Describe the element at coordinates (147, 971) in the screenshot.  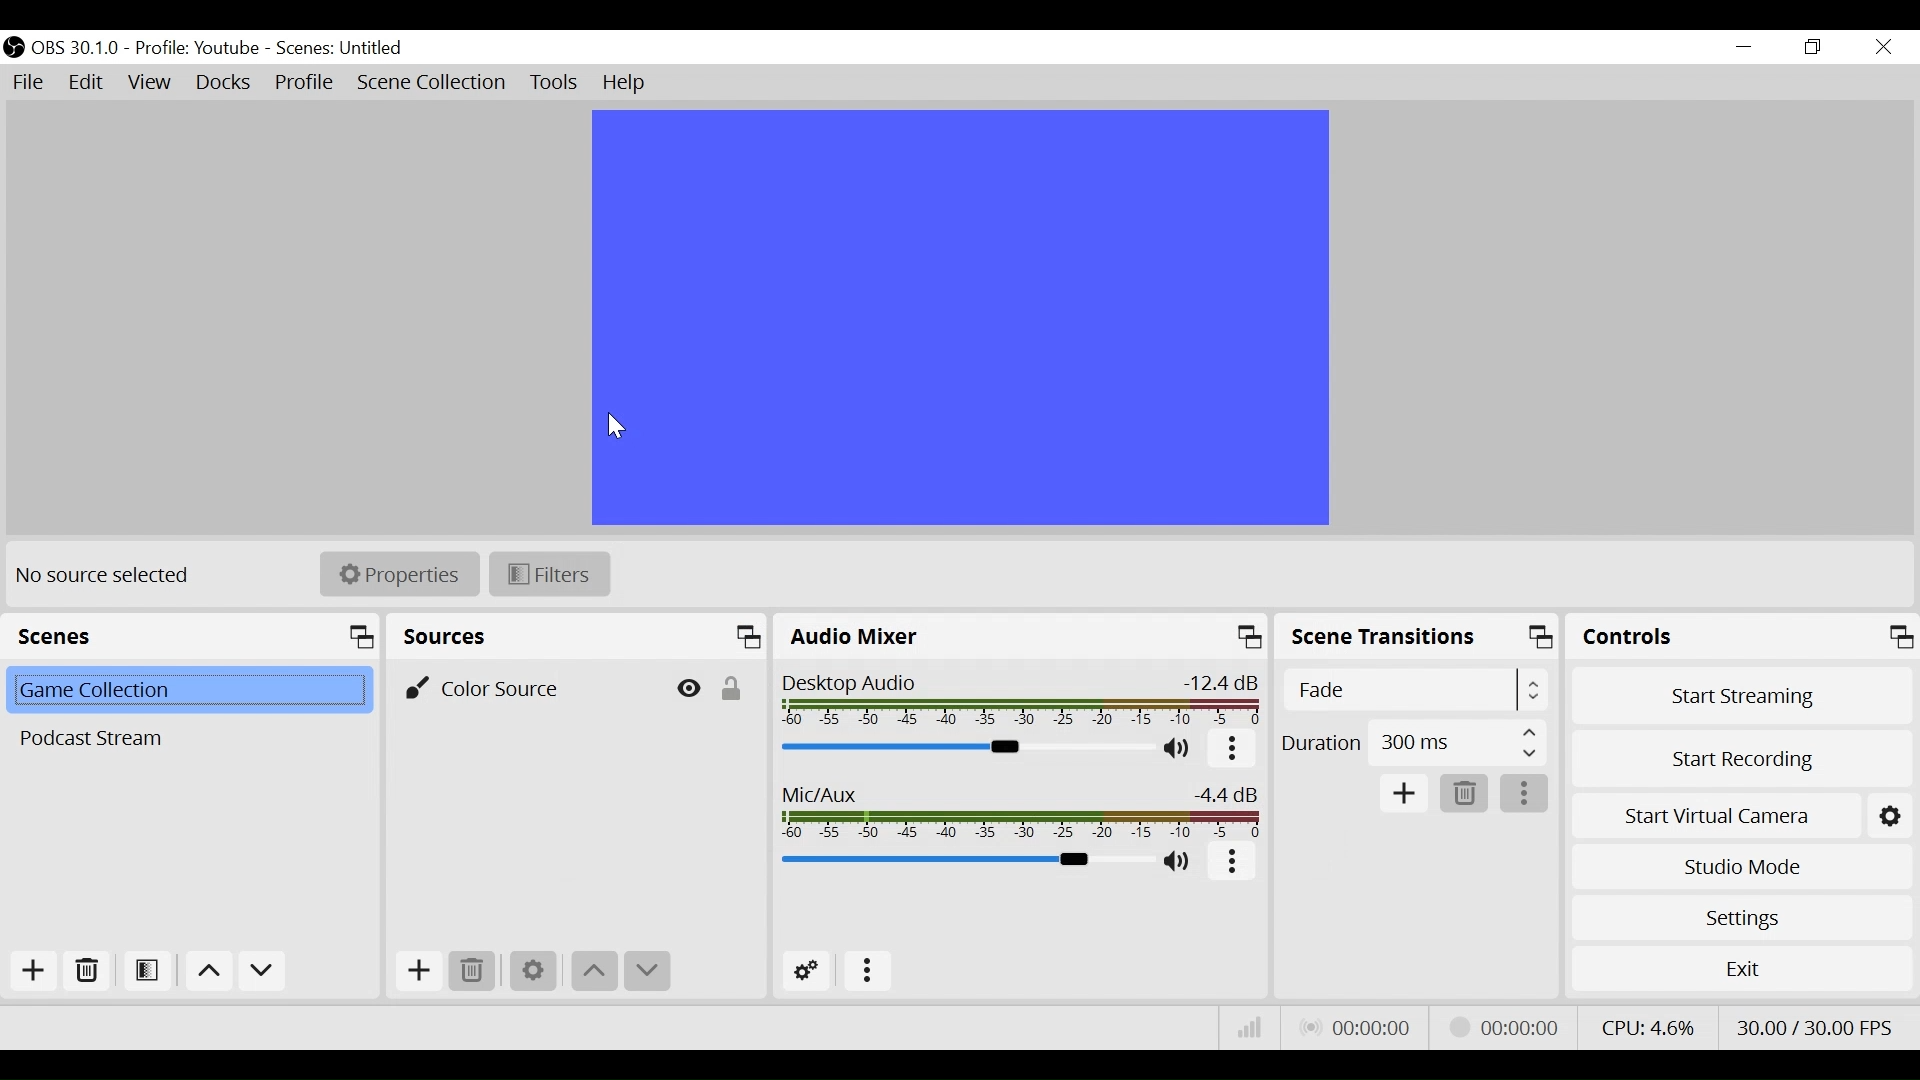
I see `Open Scene Filter` at that location.